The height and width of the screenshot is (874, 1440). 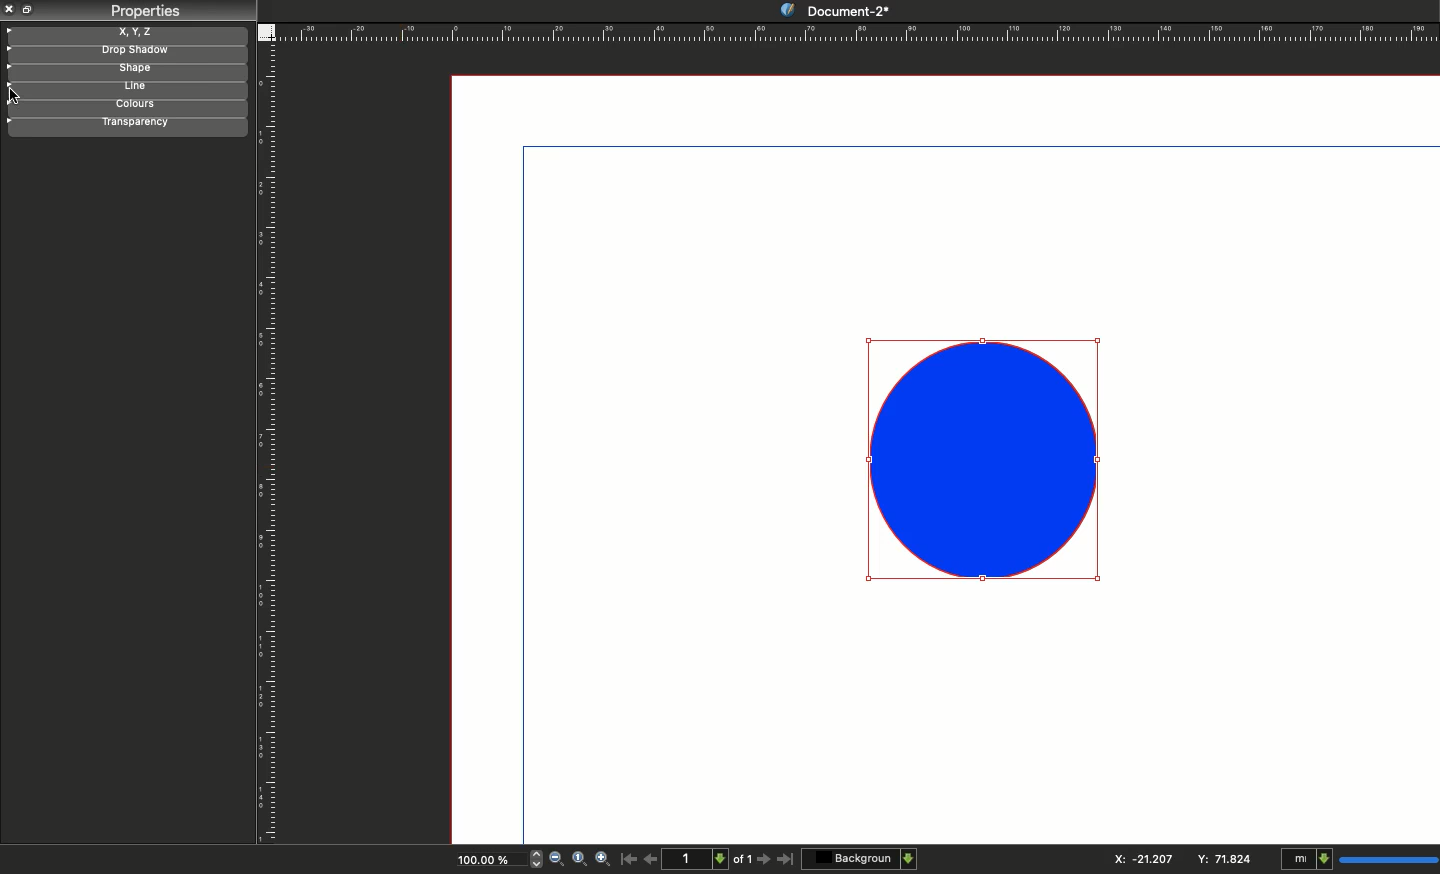 What do you see at coordinates (579, 858) in the screenshot?
I see `Zoom to` at bounding box center [579, 858].